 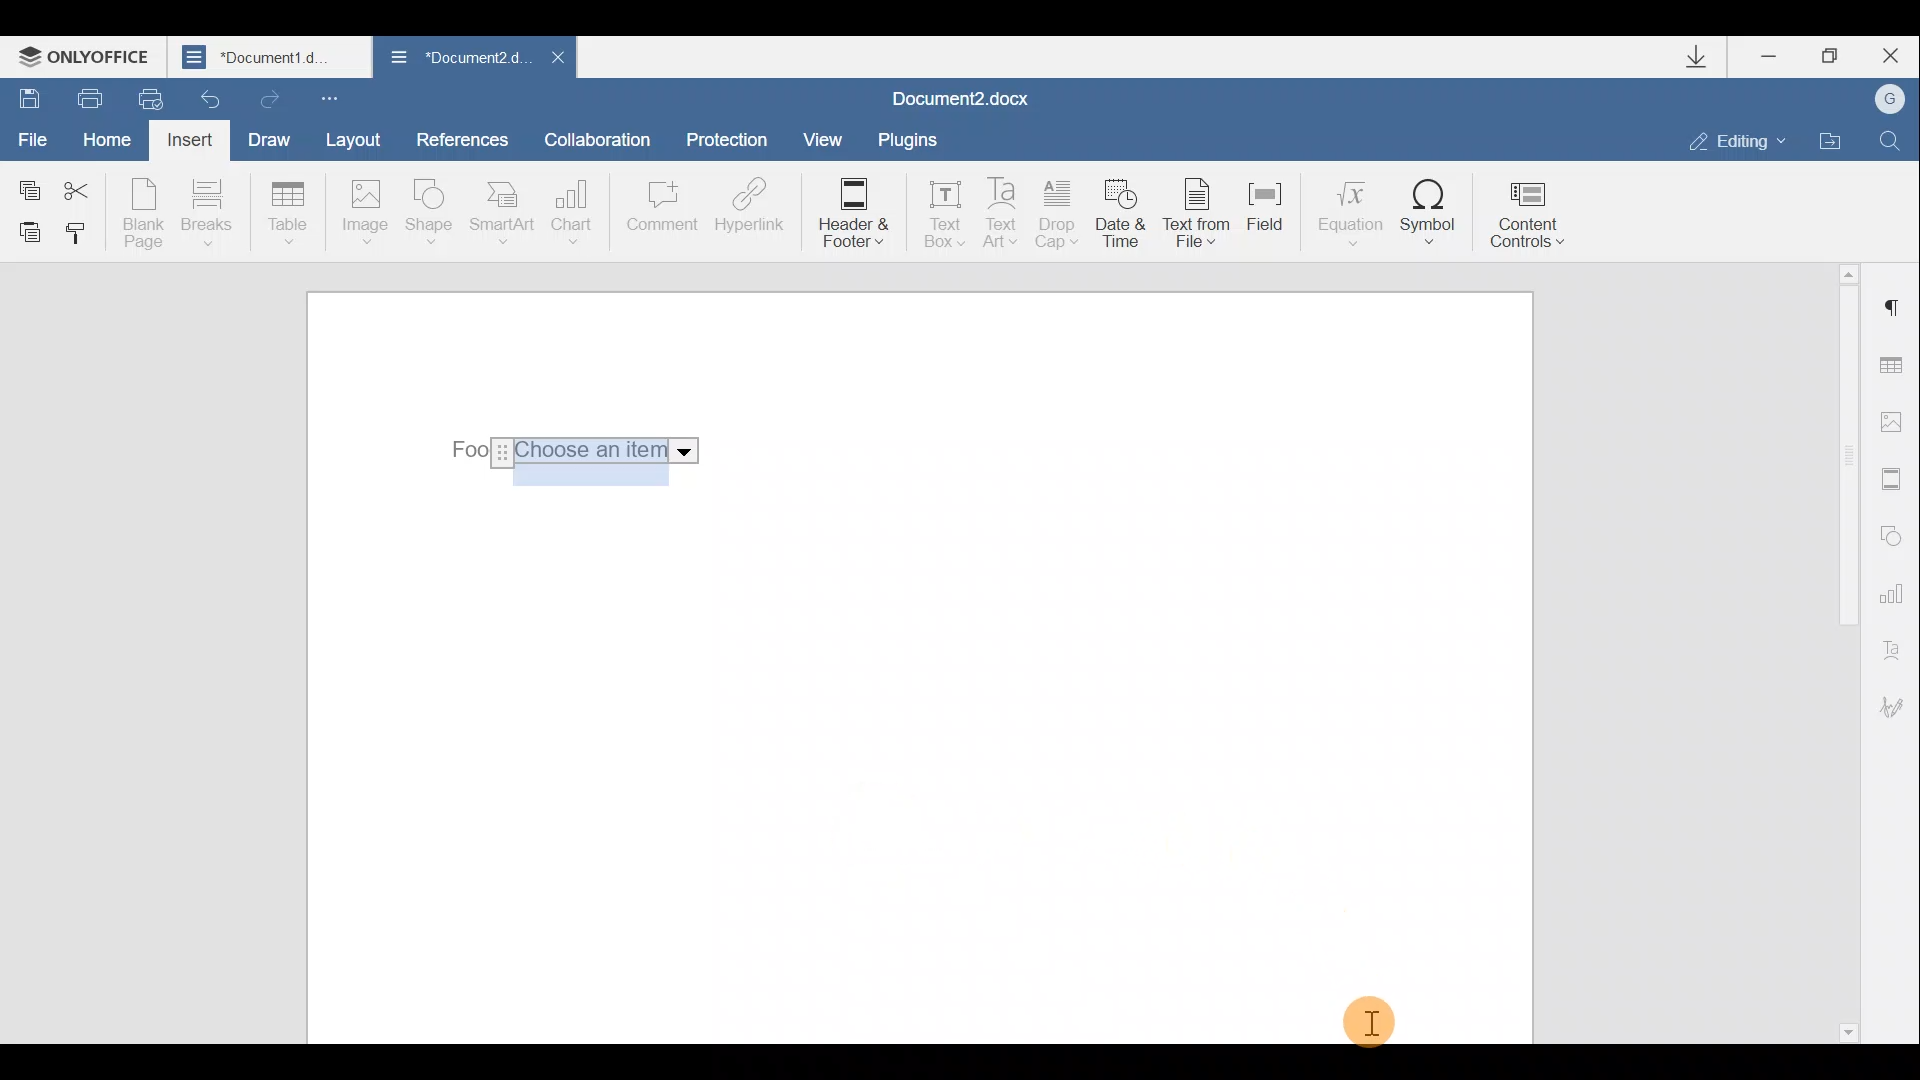 I want to click on Save, so click(x=23, y=96).